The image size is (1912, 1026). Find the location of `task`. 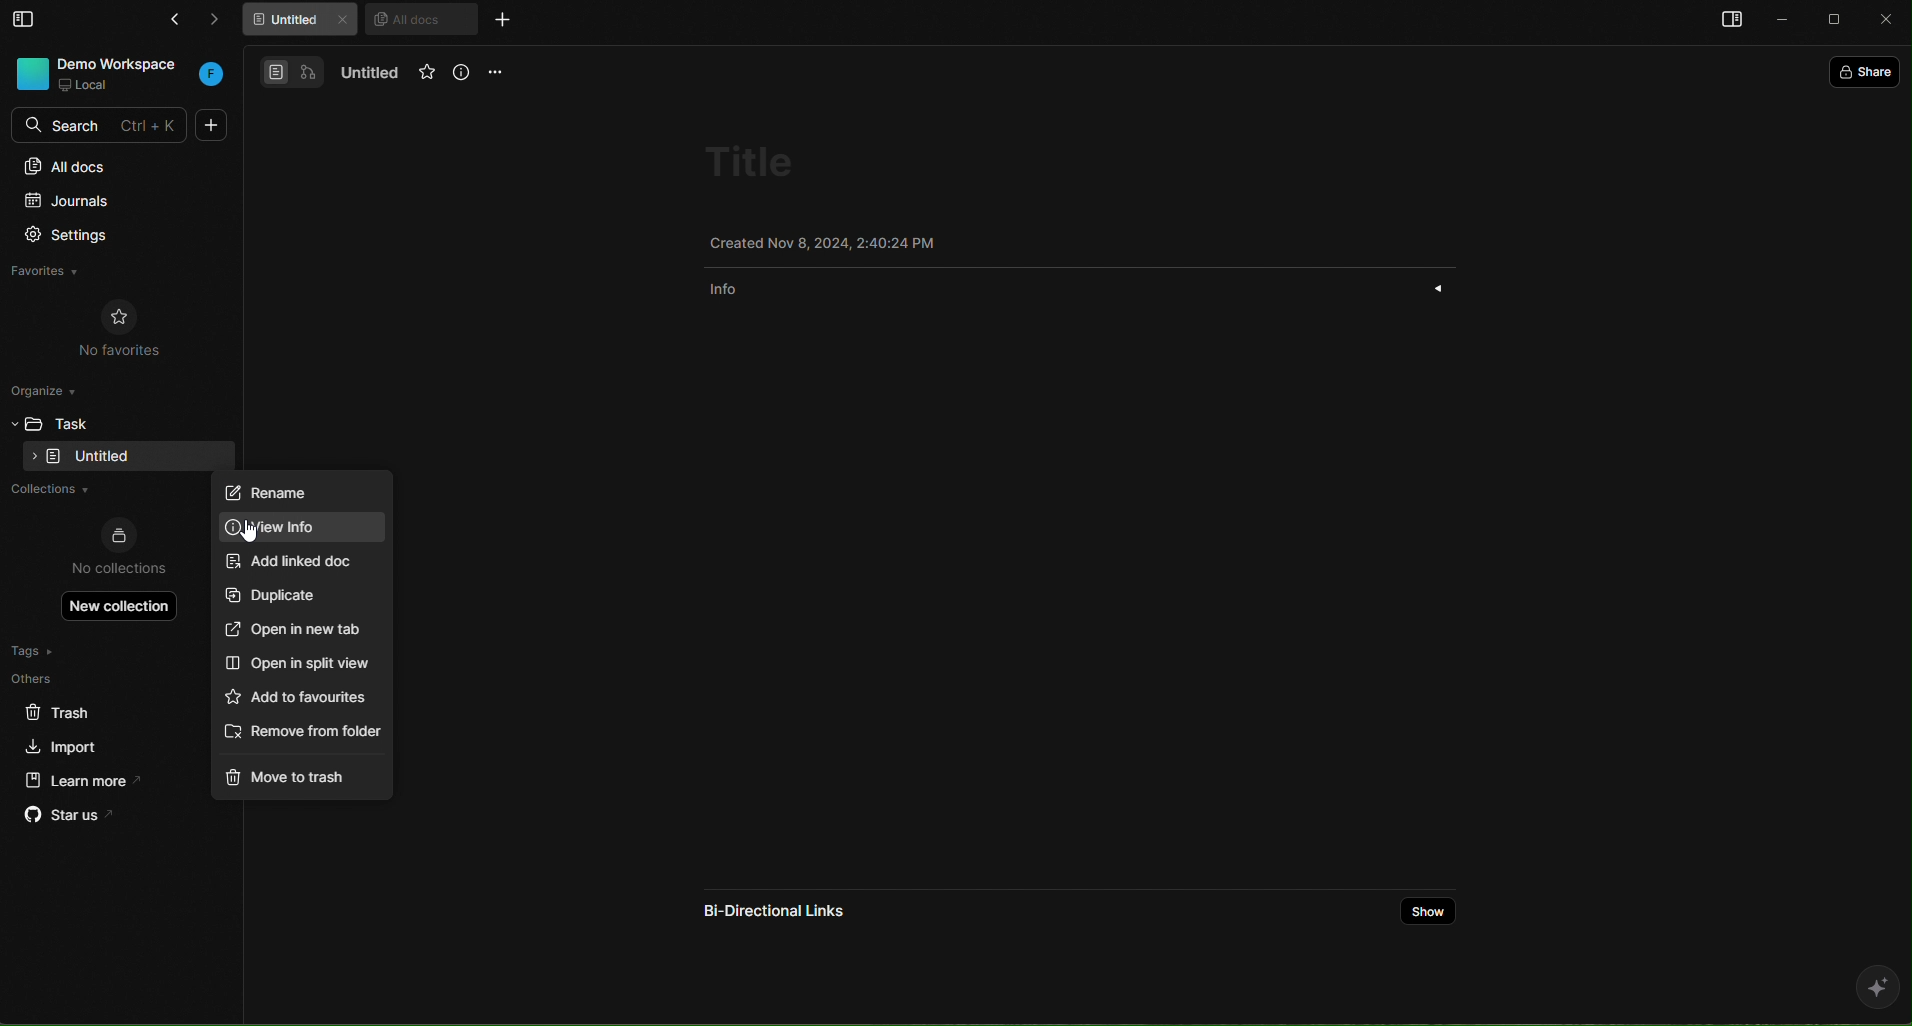

task is located at coordinates (81, 421).